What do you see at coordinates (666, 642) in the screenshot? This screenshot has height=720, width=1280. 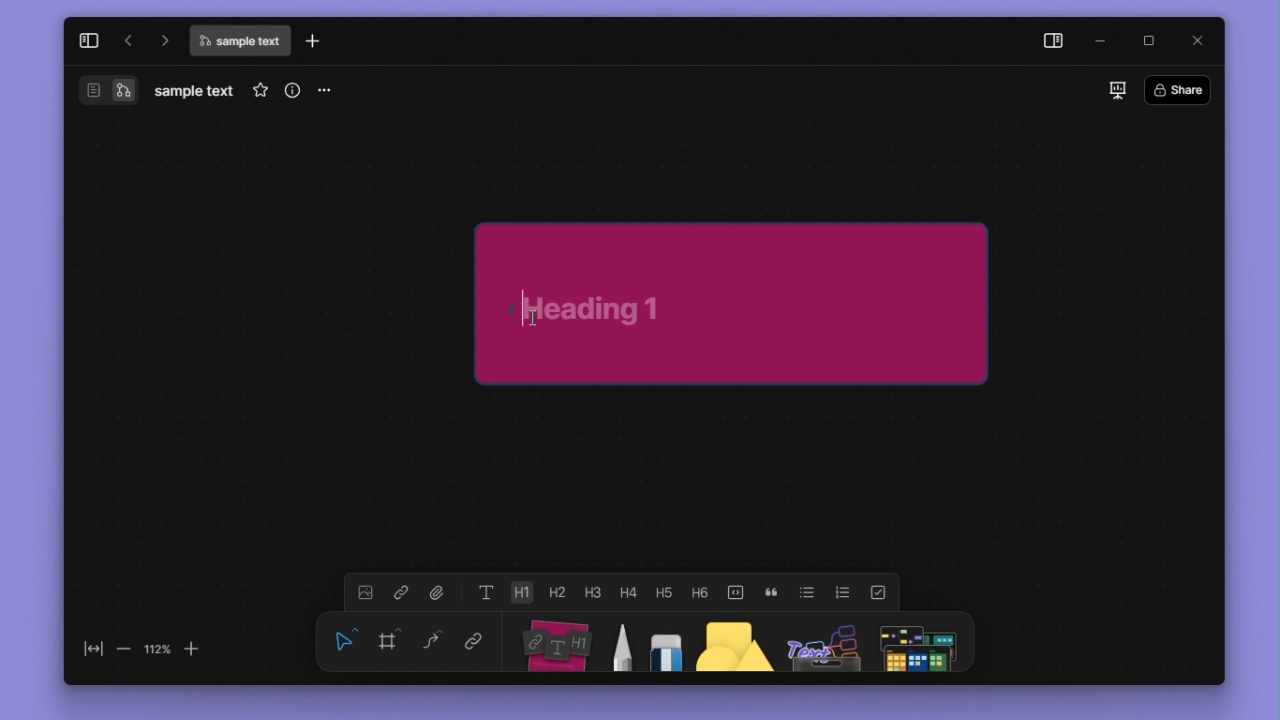 I see `eraser` at bounding box center [666, 642].